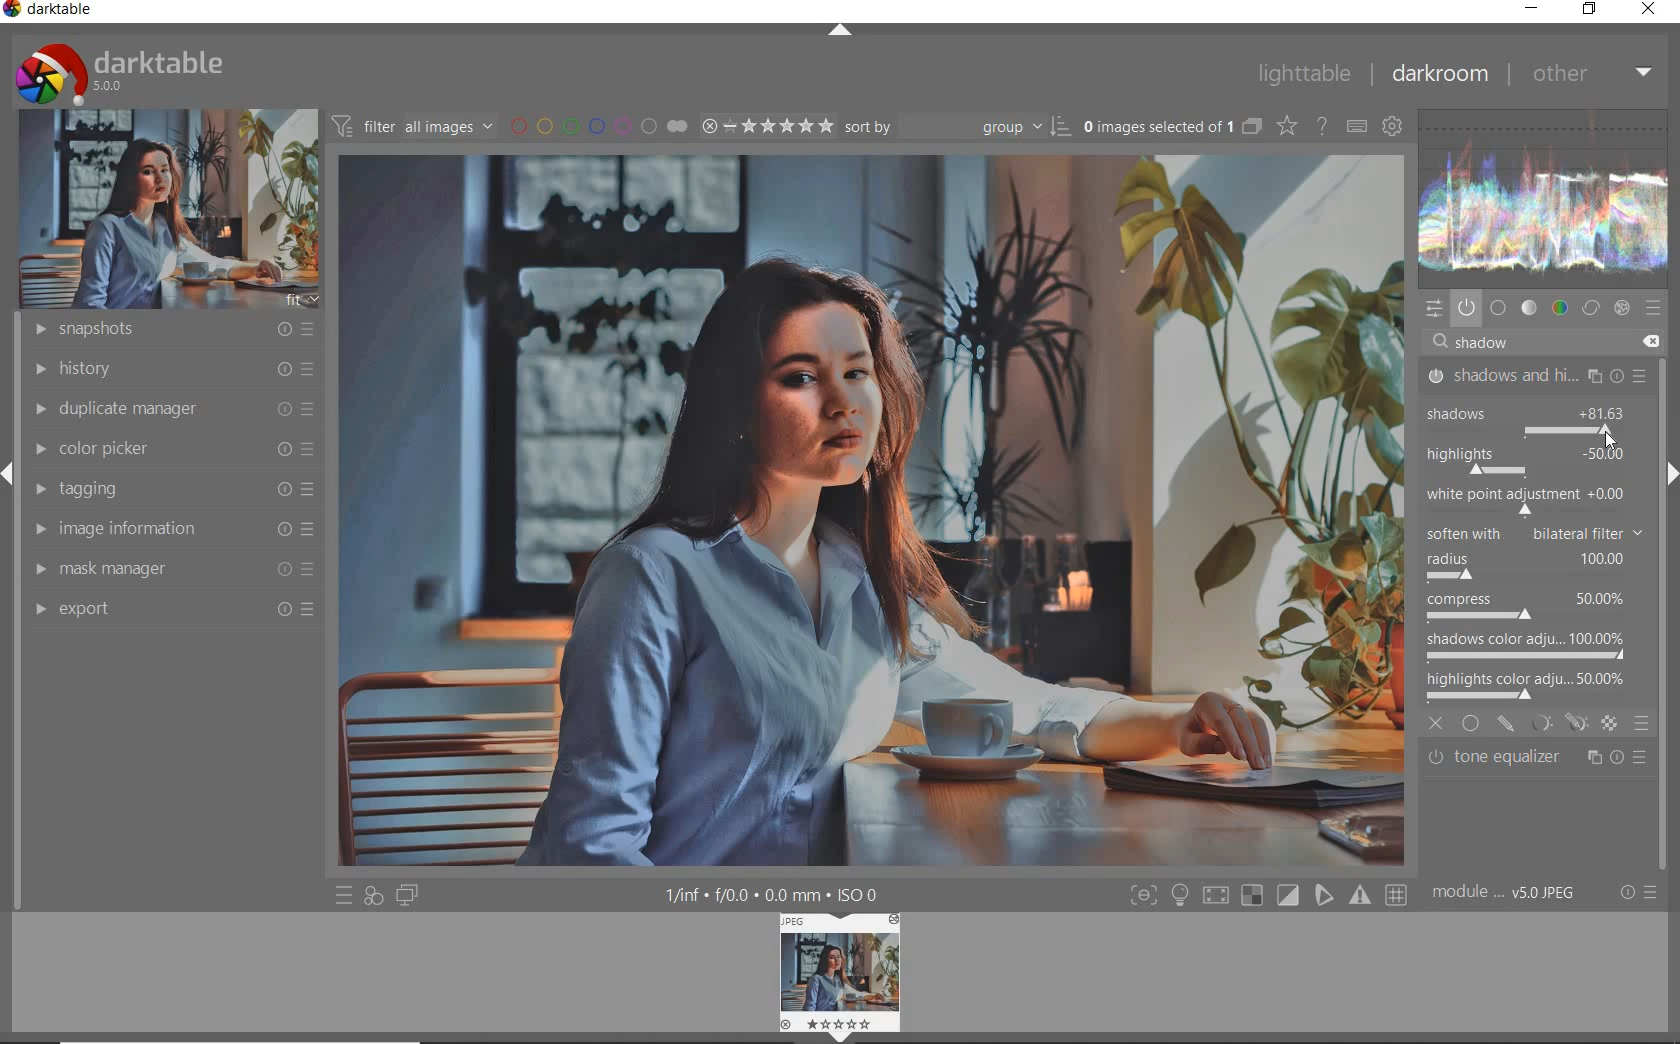 Image resolution: width=1680 pixels, height=1044 pixels. What do you see at coordinates (155, 72) in the screenshot?
I see `darktable` at bounding box center [155, 72].